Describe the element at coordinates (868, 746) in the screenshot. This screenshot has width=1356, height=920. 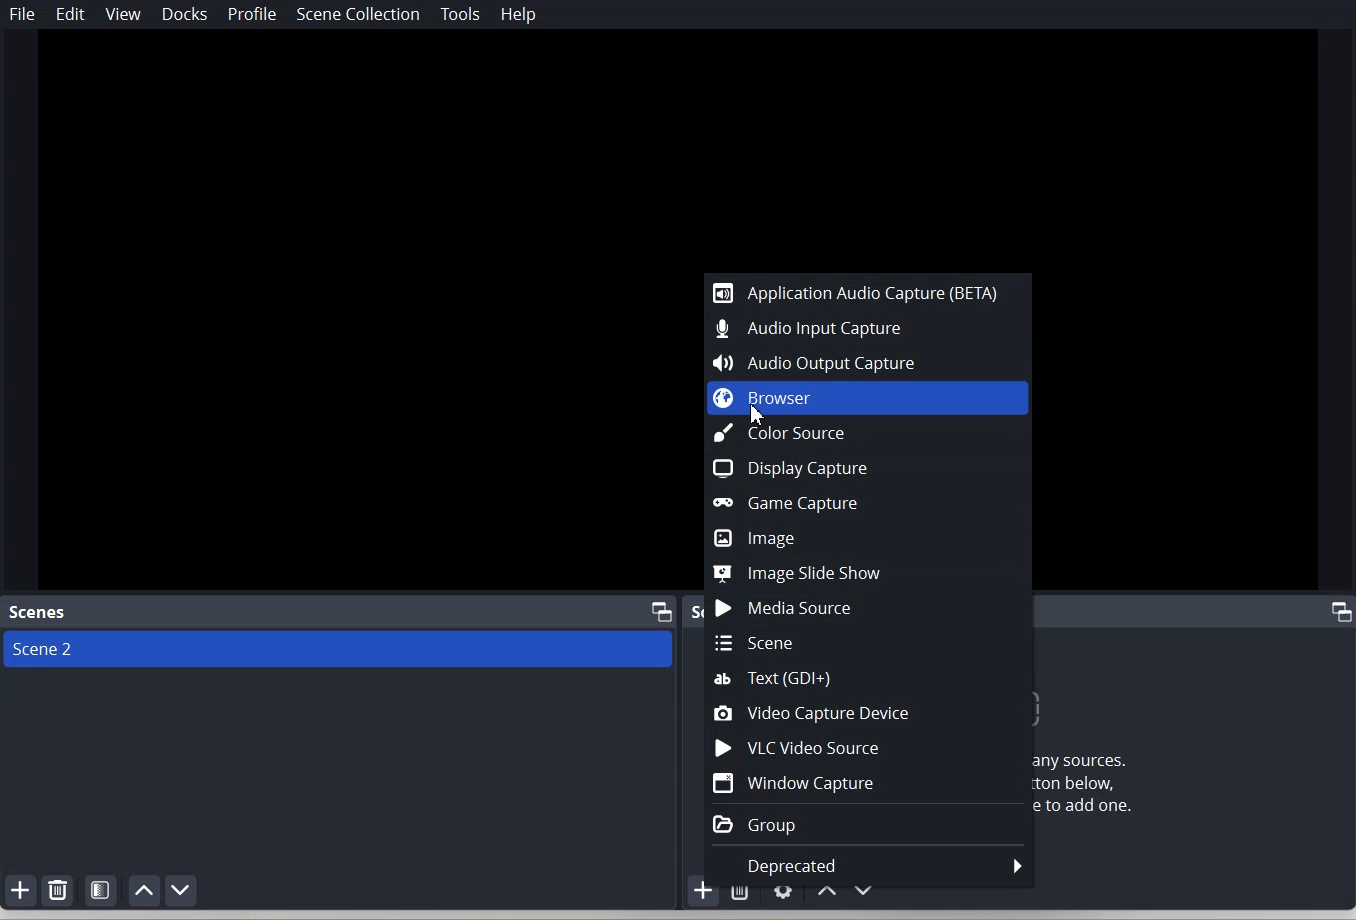
I see `VLC Video Source` at that location.